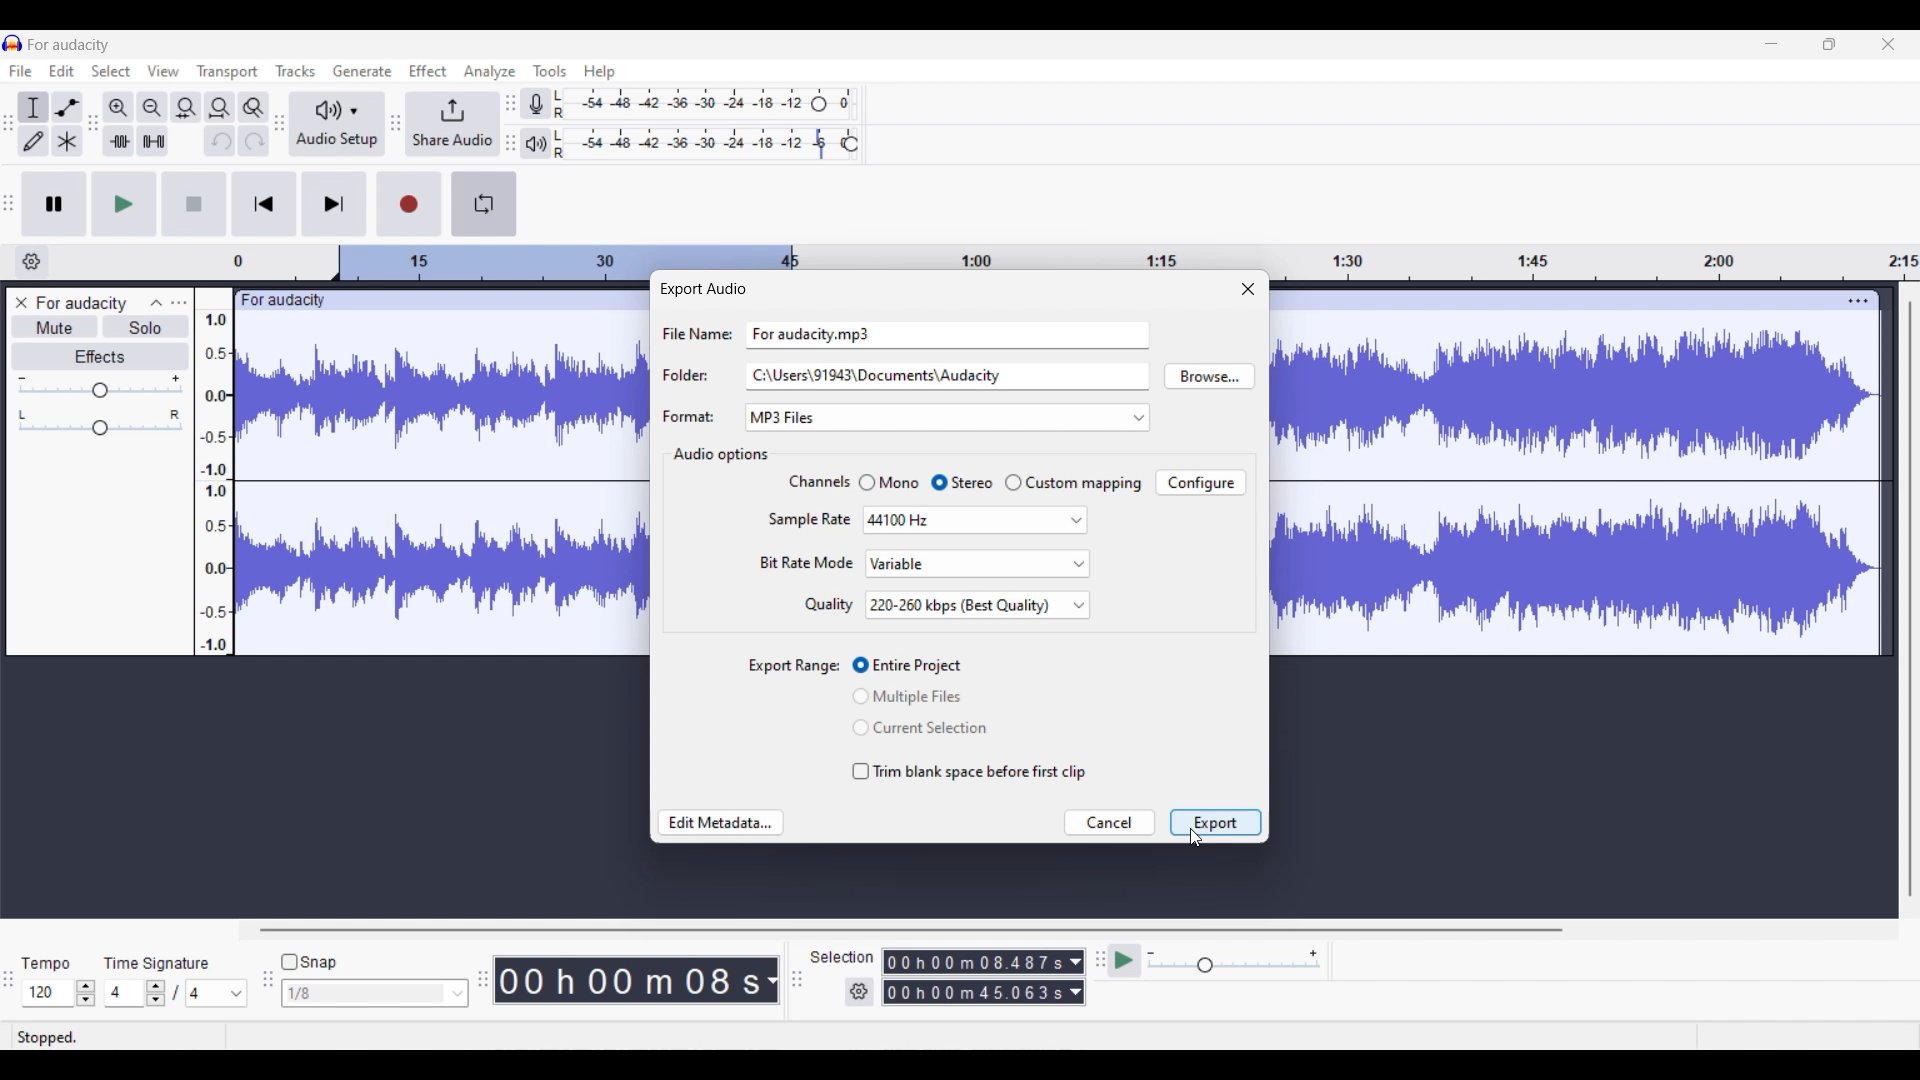  I want to click on Browse folders, so click(1209, 376).